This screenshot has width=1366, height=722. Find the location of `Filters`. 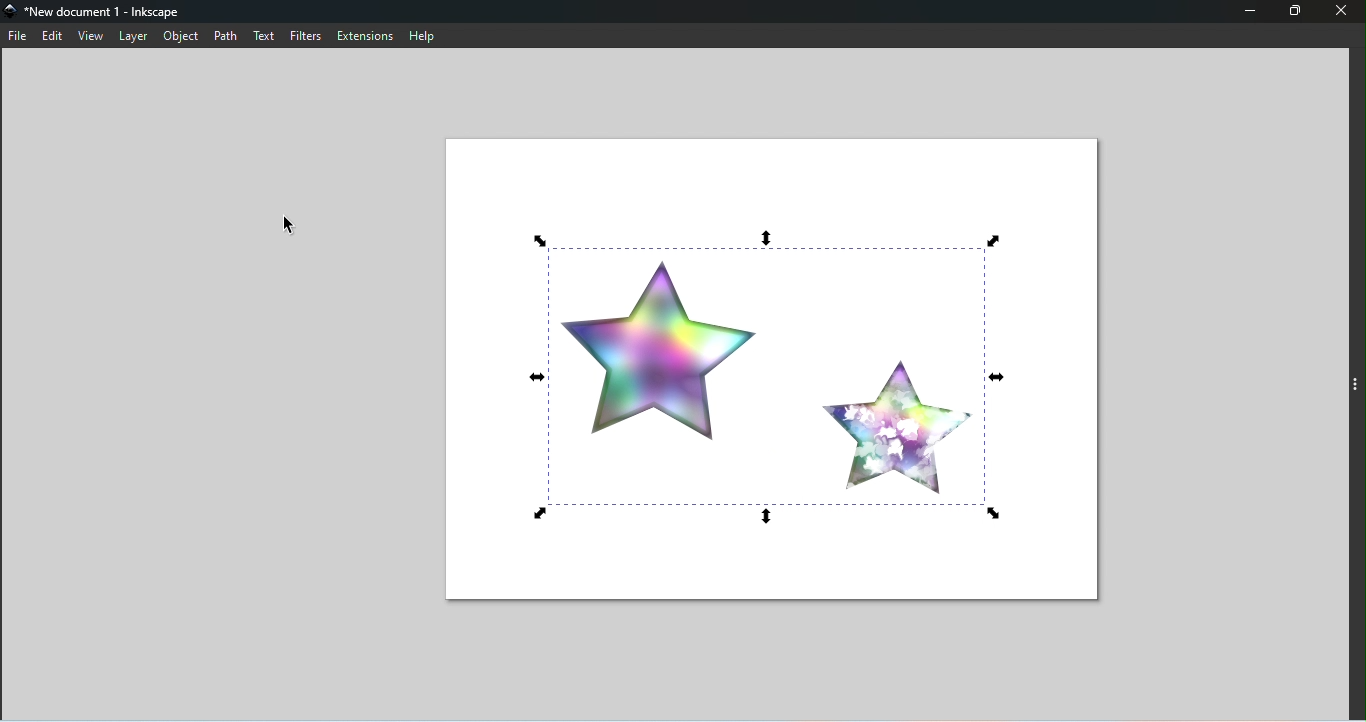

Filters is located at coordinates (311, 35).